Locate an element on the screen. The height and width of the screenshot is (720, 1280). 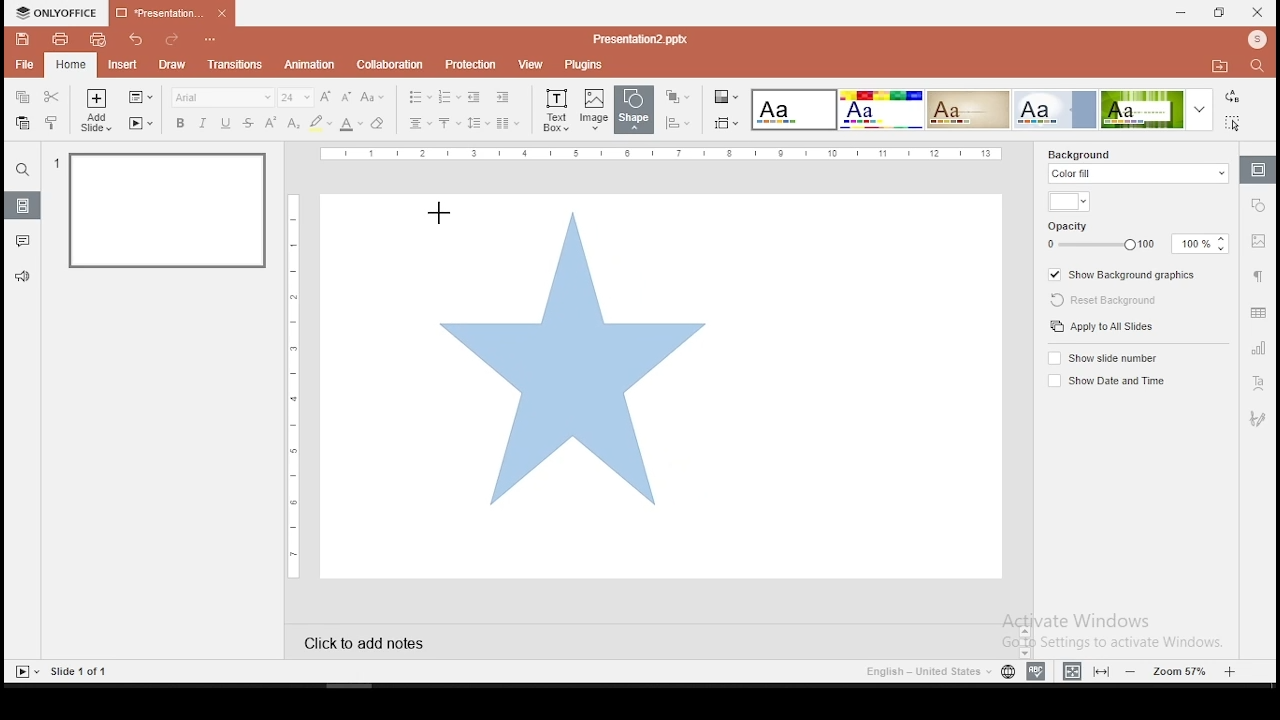
icon is located at coordinates (57, 13).